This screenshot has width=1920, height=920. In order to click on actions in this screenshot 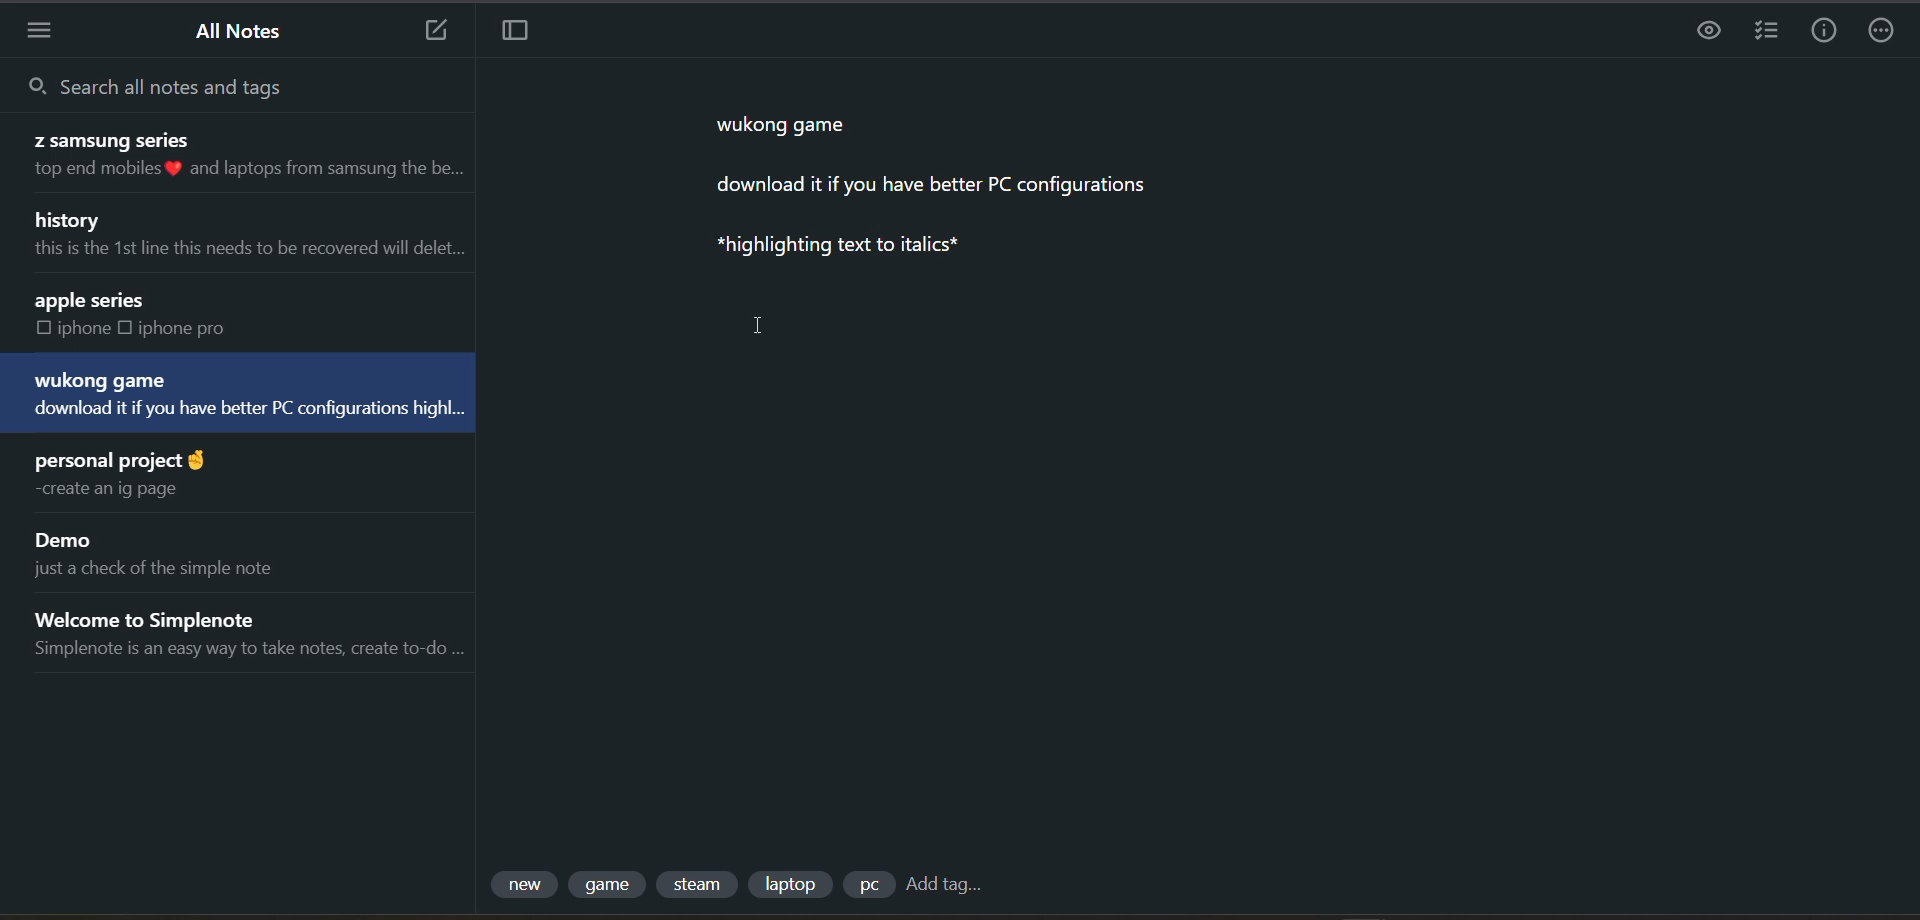, I will do `click(1881, 32)`.